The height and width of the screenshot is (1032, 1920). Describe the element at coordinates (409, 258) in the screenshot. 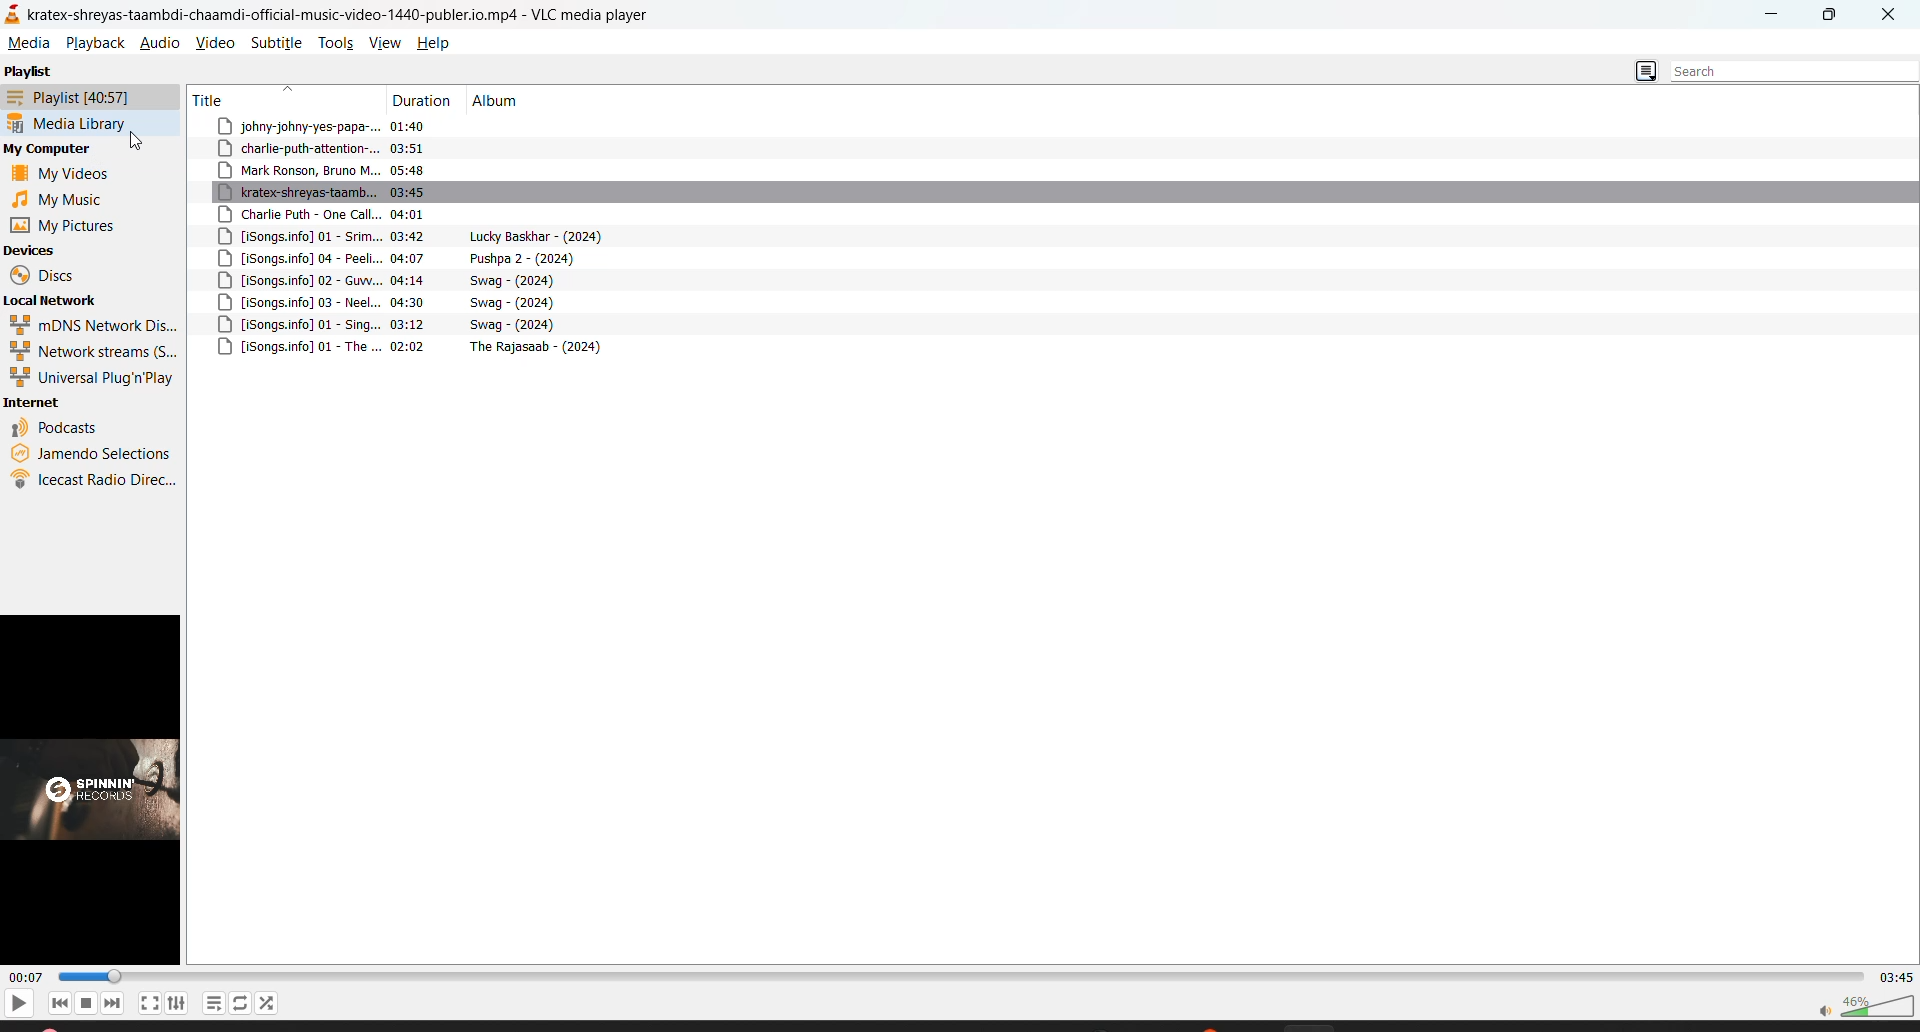

I see `track title , duration and album` at that location.